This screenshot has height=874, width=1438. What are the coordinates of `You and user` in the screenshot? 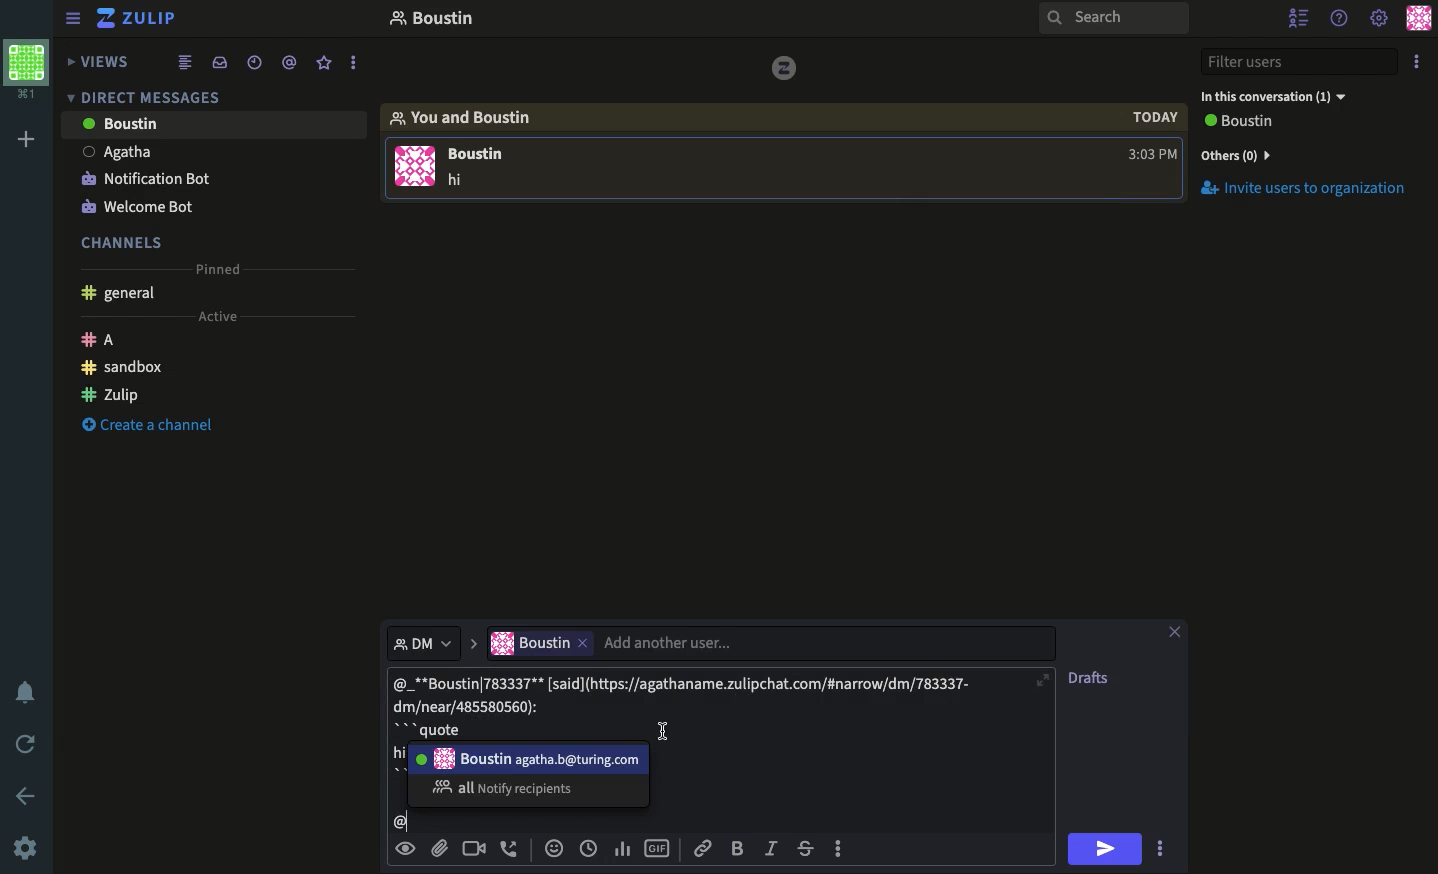 It's located at (470, 117).